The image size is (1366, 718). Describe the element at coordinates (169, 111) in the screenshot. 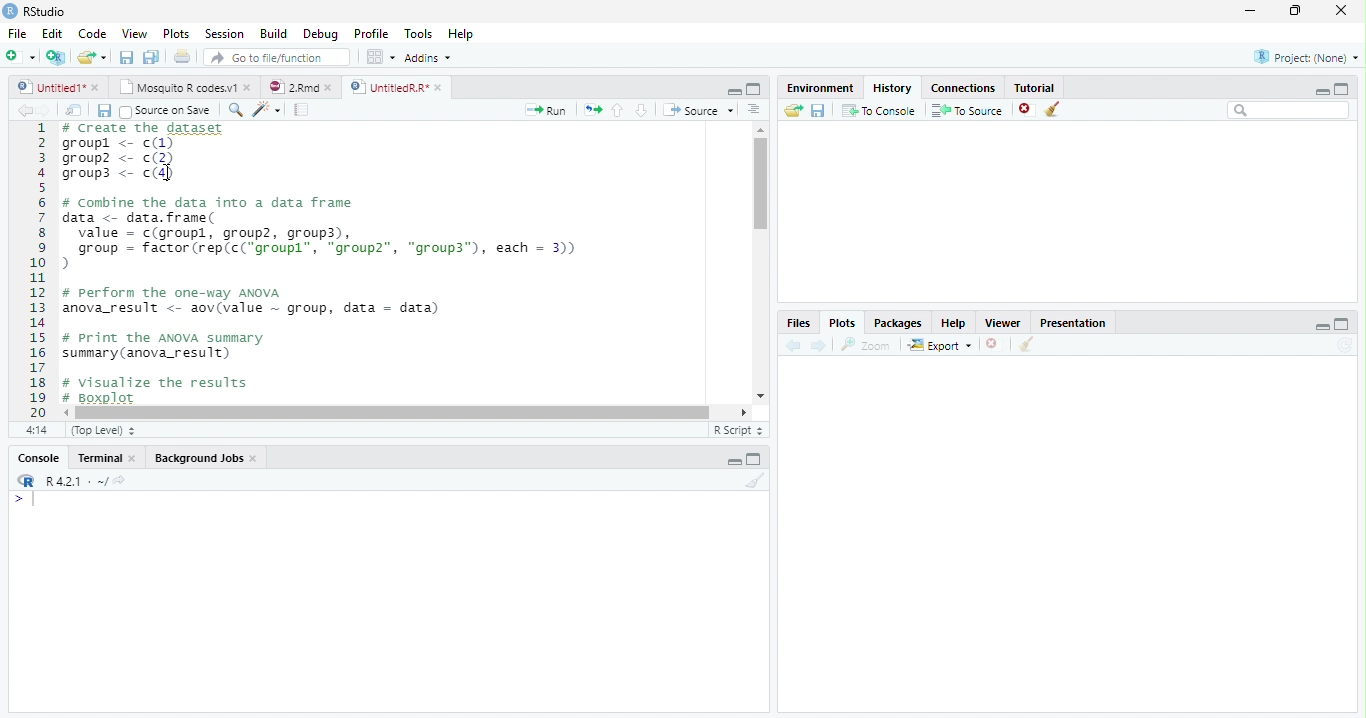

I see `Source on save` at that location.